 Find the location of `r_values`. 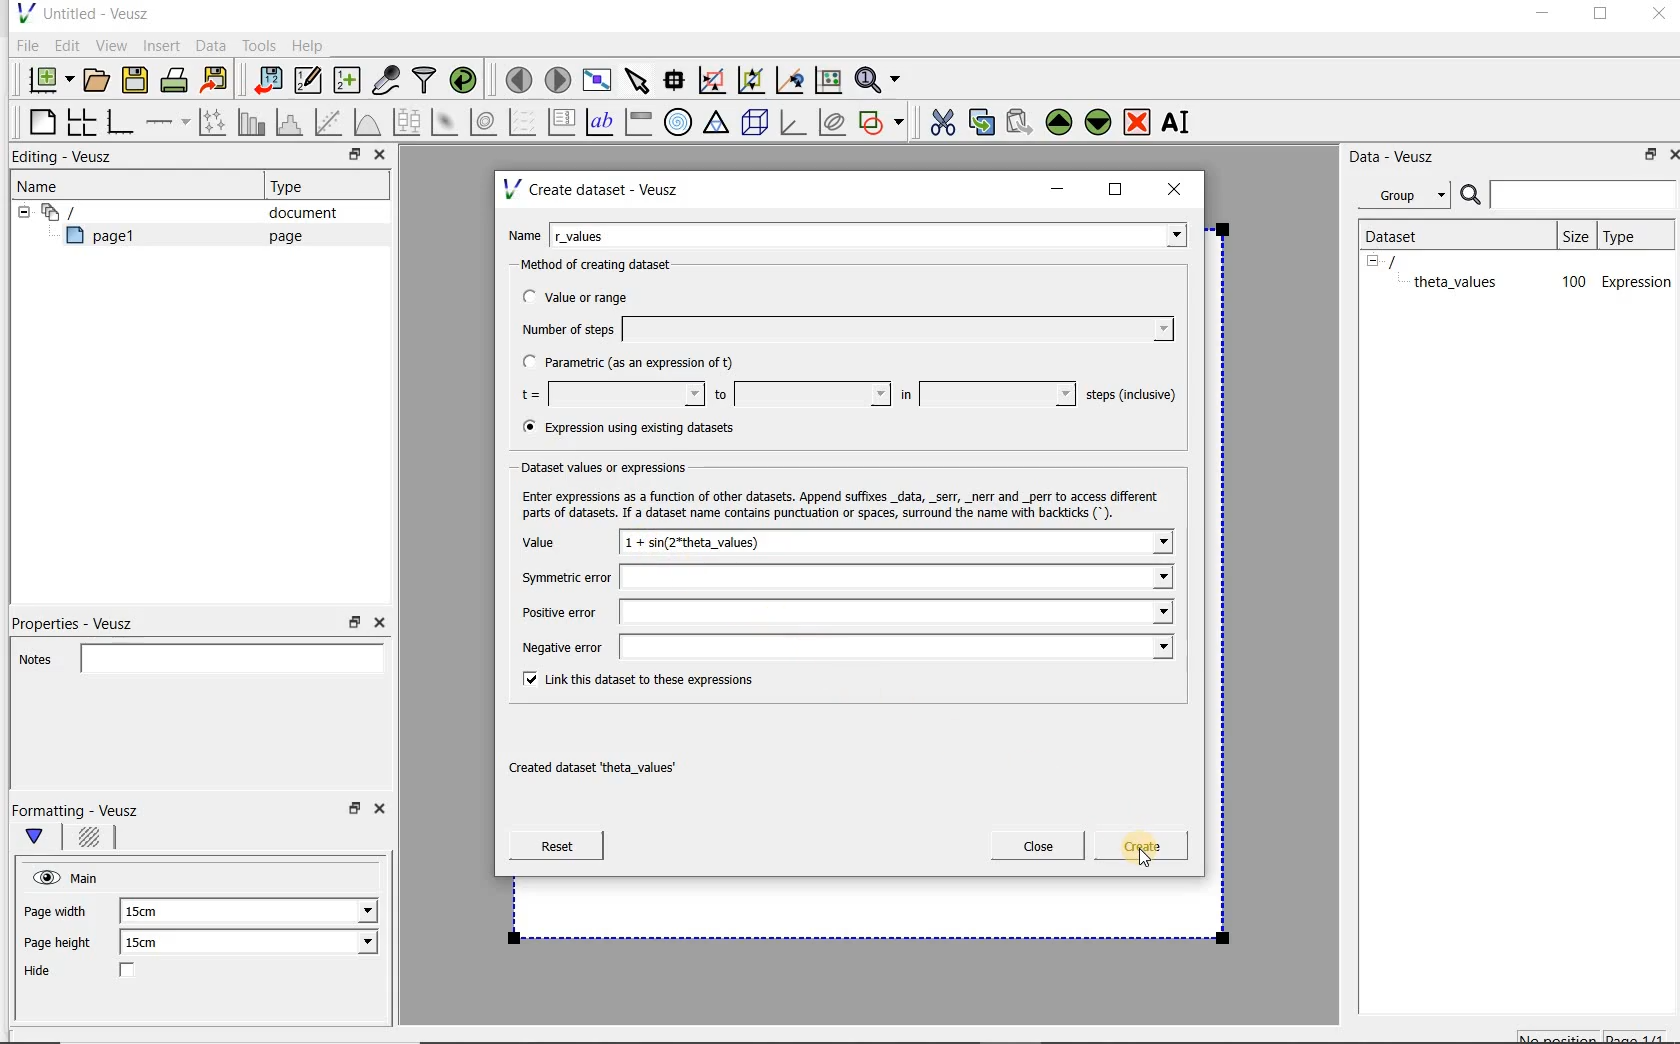

r_values is located at coordinates (870, 233).